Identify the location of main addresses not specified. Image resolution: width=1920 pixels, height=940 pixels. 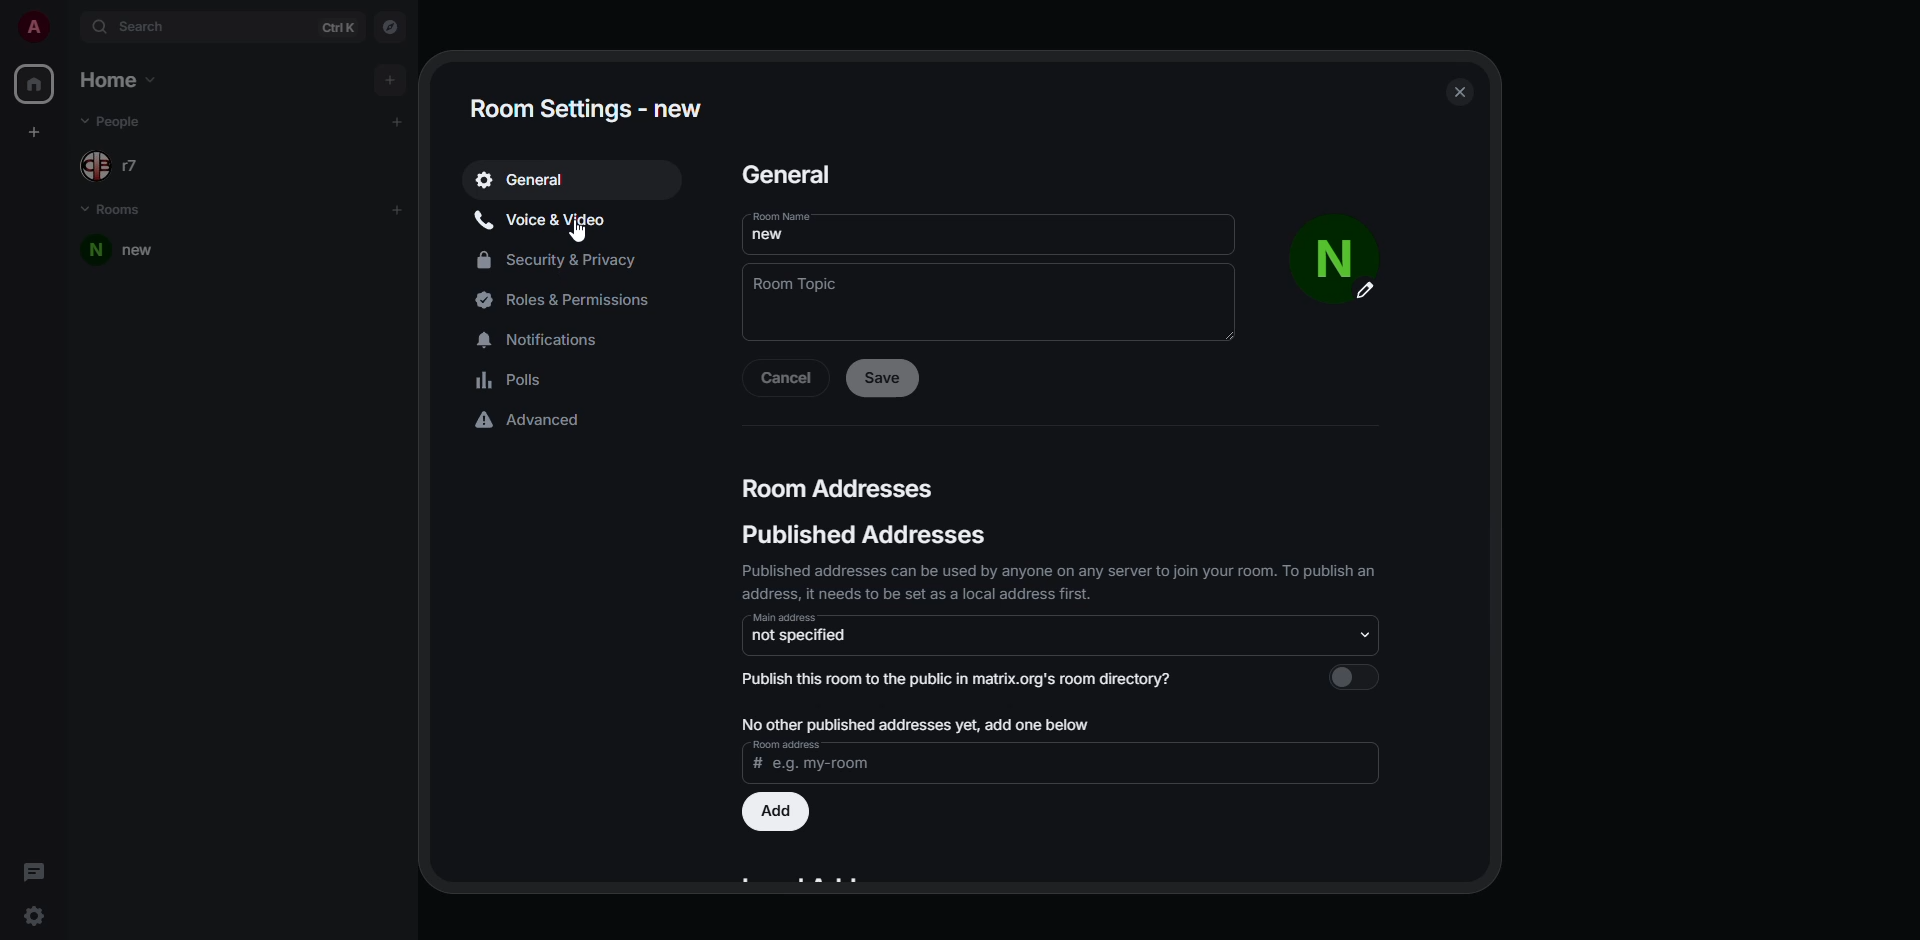
(801, 629).